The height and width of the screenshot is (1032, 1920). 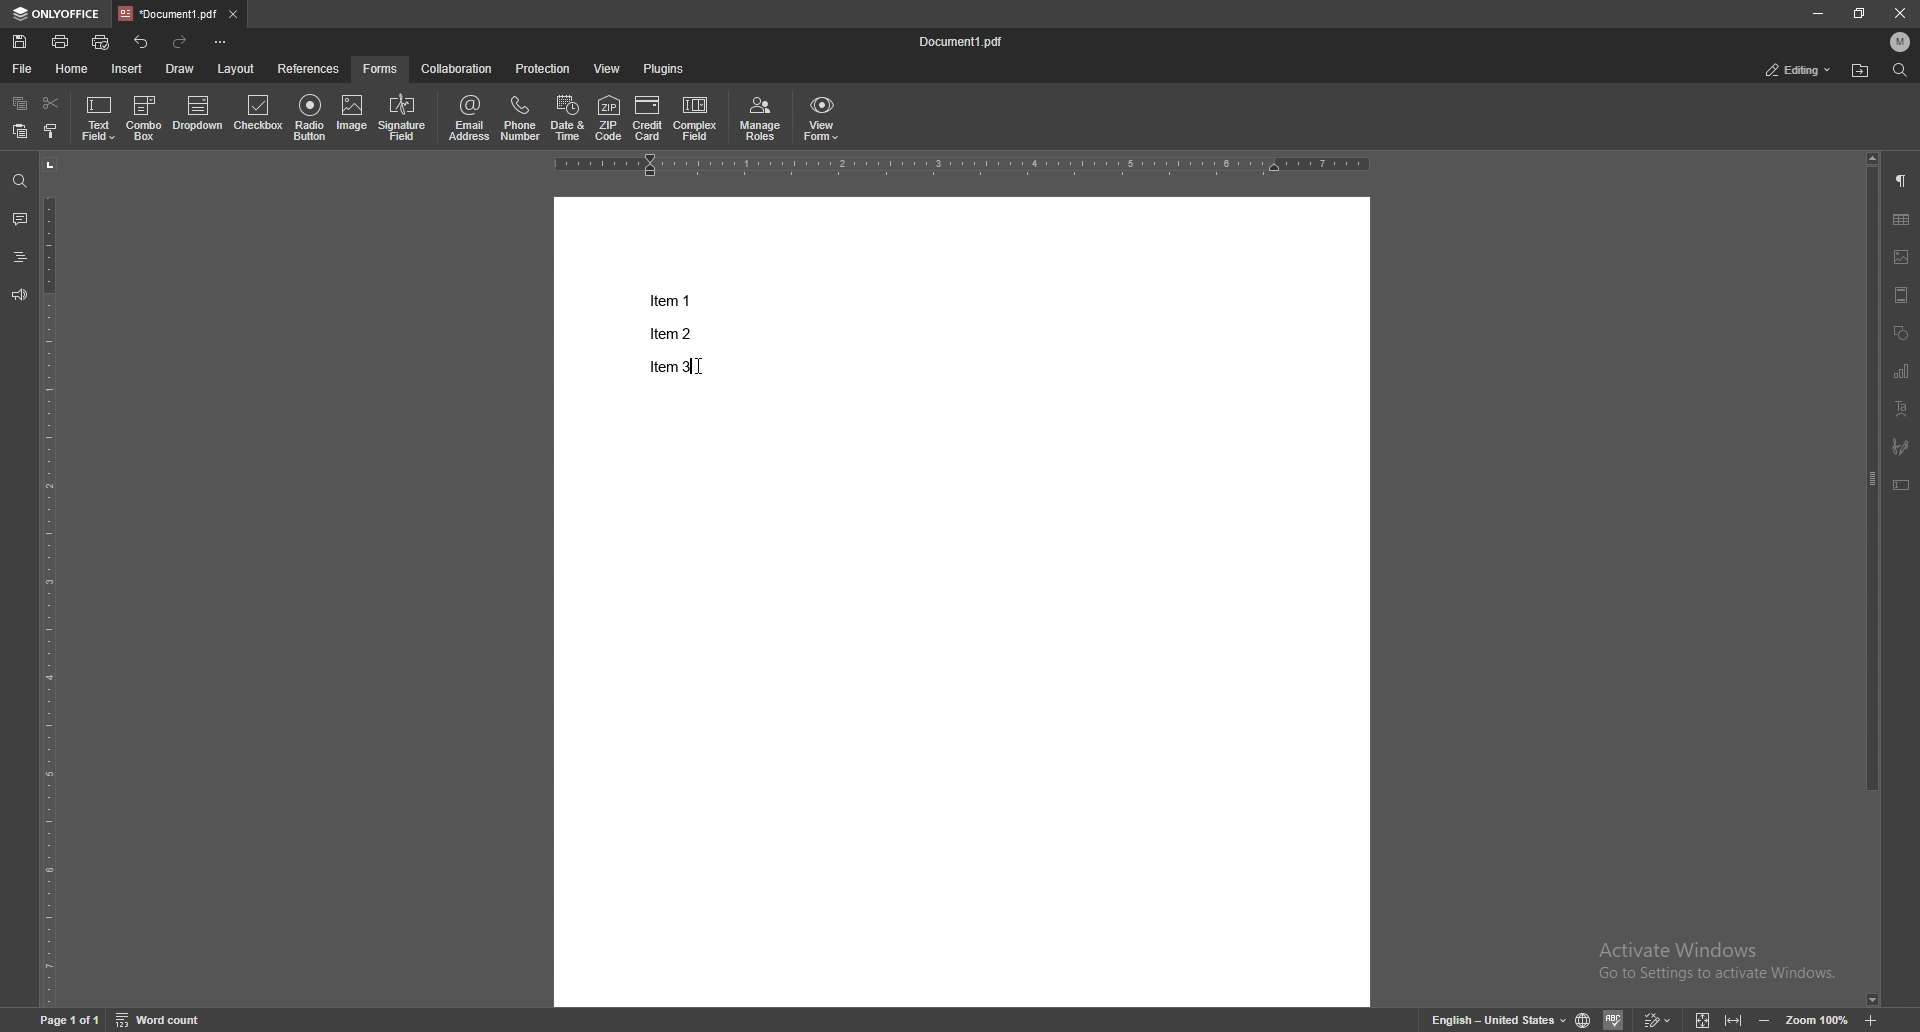 What do you see at coordinates (961, 166) in the screenshot?
I see `horizontal scale` at bounding box center [961, 166].